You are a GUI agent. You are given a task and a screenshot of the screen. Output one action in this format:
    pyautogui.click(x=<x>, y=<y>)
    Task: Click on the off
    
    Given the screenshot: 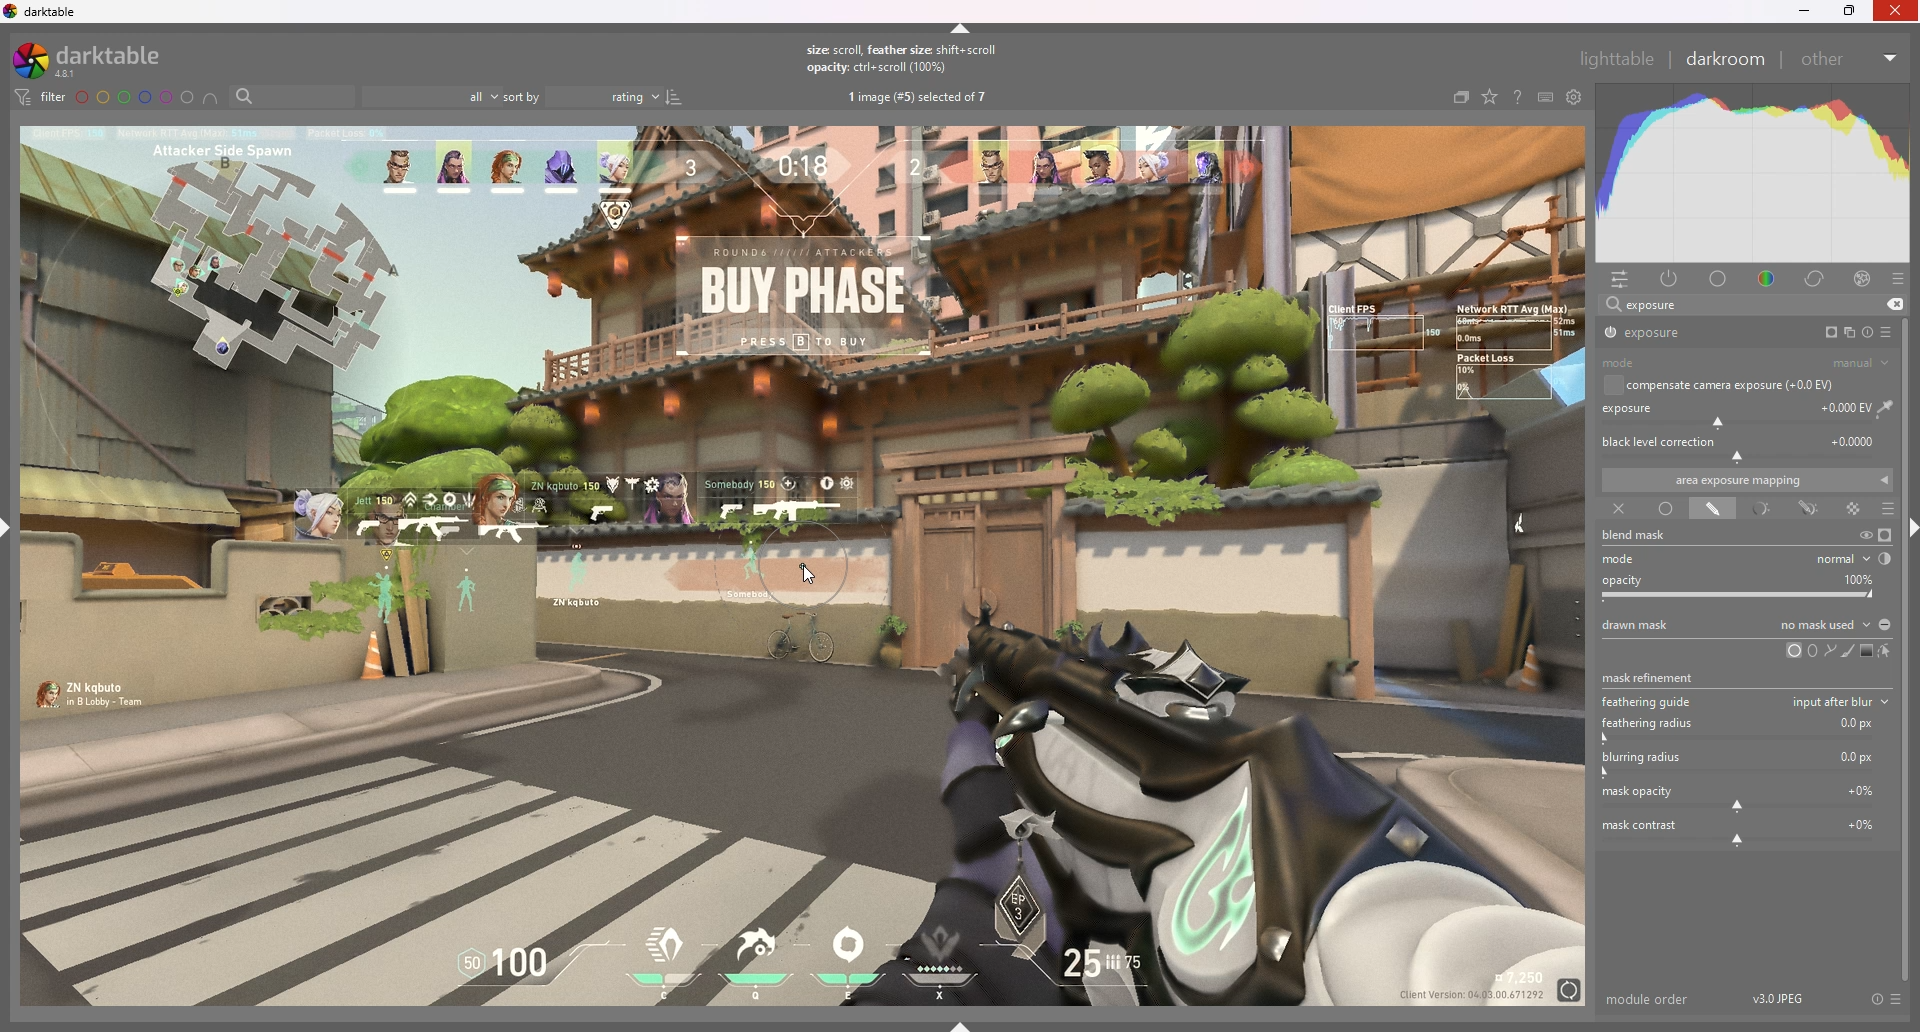 What is the action you would take?
    pyautogui.click(x=1616, y=510)
    